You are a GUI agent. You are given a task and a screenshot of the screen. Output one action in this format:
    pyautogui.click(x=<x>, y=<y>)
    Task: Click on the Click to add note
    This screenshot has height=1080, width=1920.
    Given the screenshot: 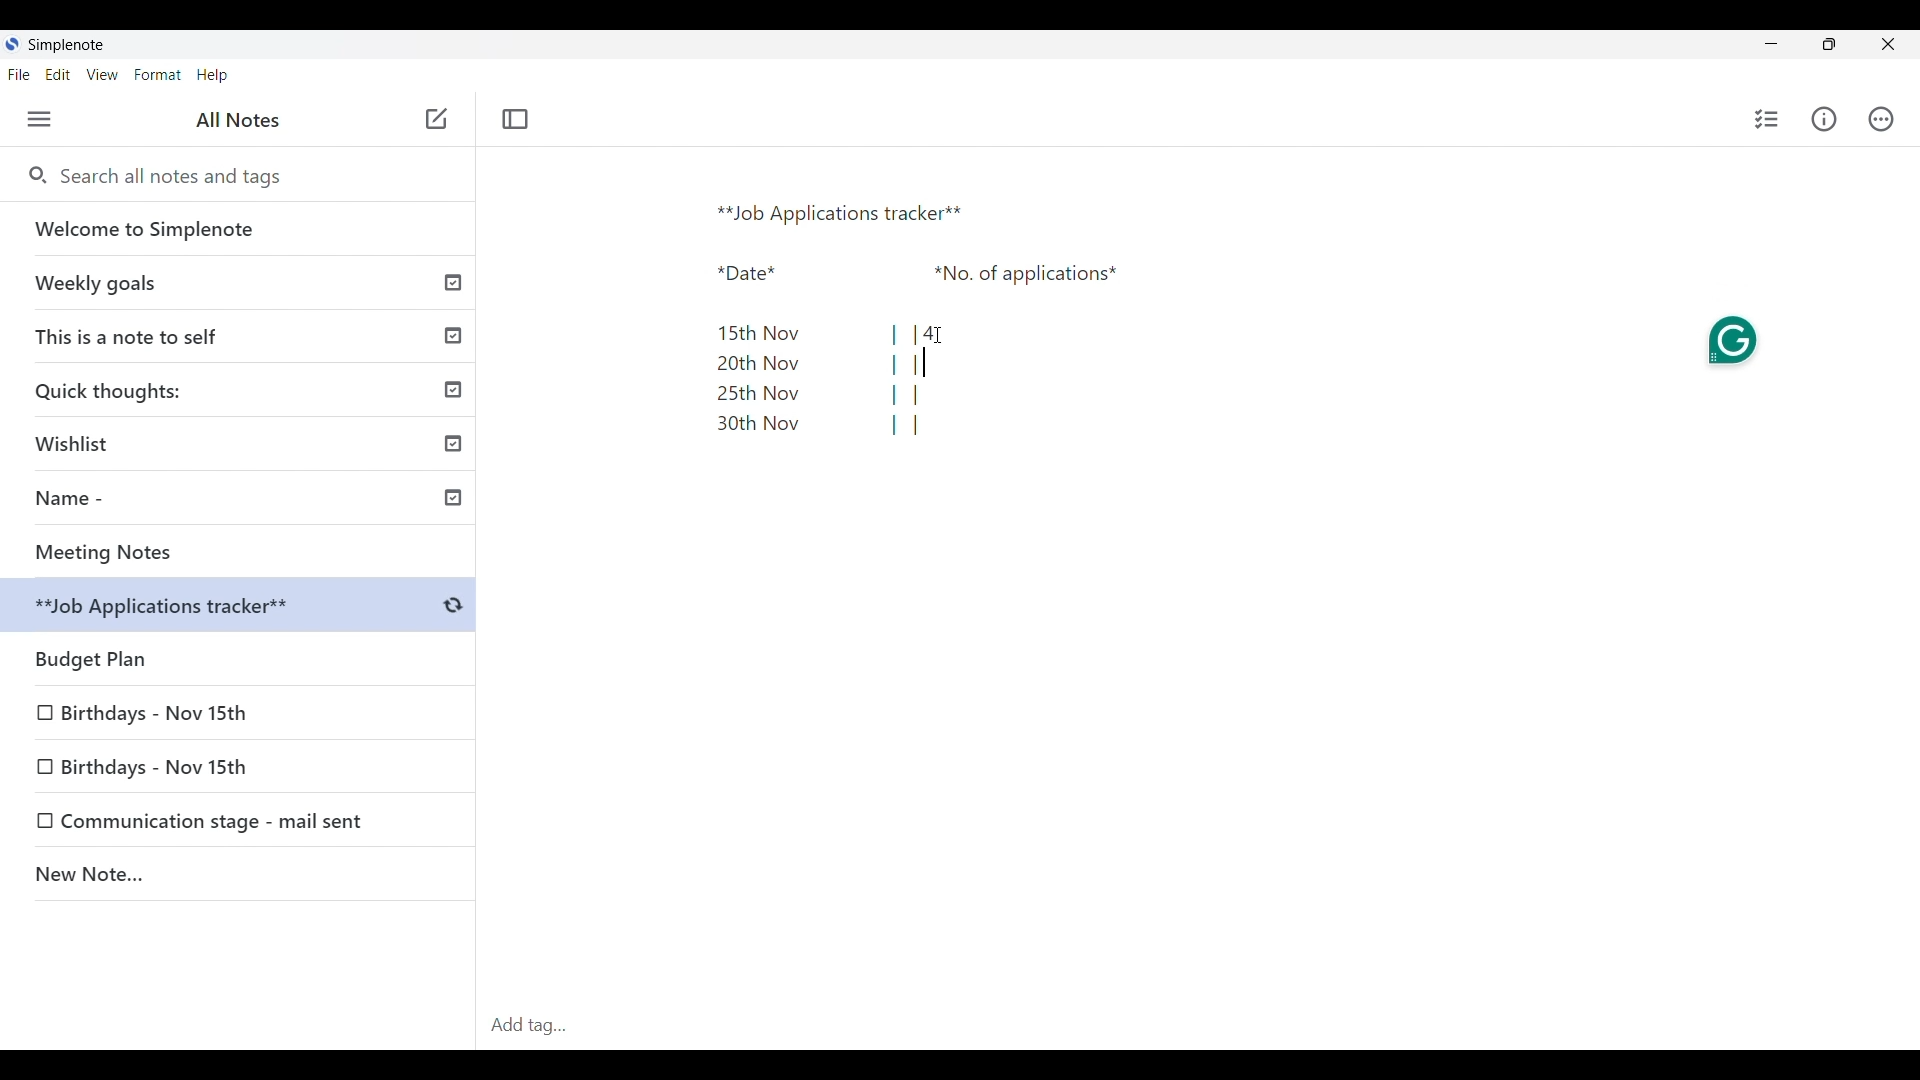 What is the action you would take?
    pyautogui.click(x=438, y=118)
    